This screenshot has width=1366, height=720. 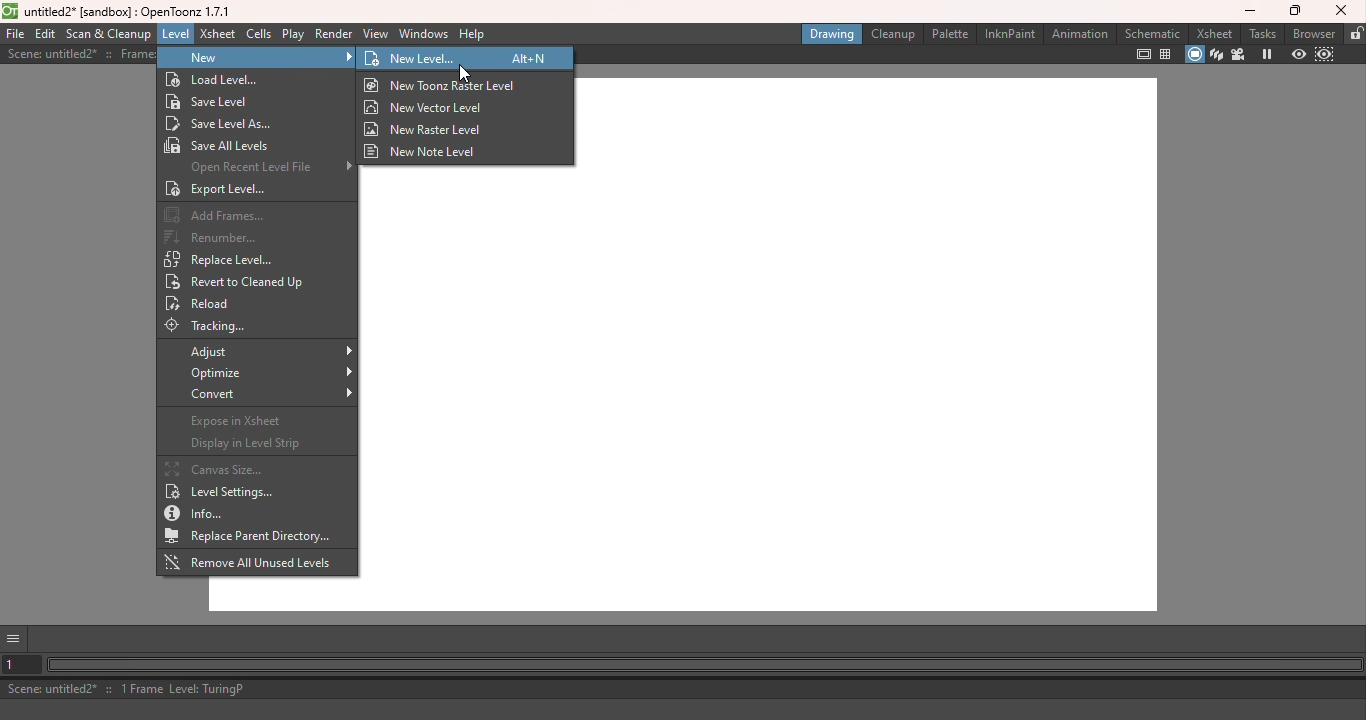 What do you see at coordinates (255, 537) in the screenshot?
I see `Replace parent dictionary` at bounding box center [255, 537].